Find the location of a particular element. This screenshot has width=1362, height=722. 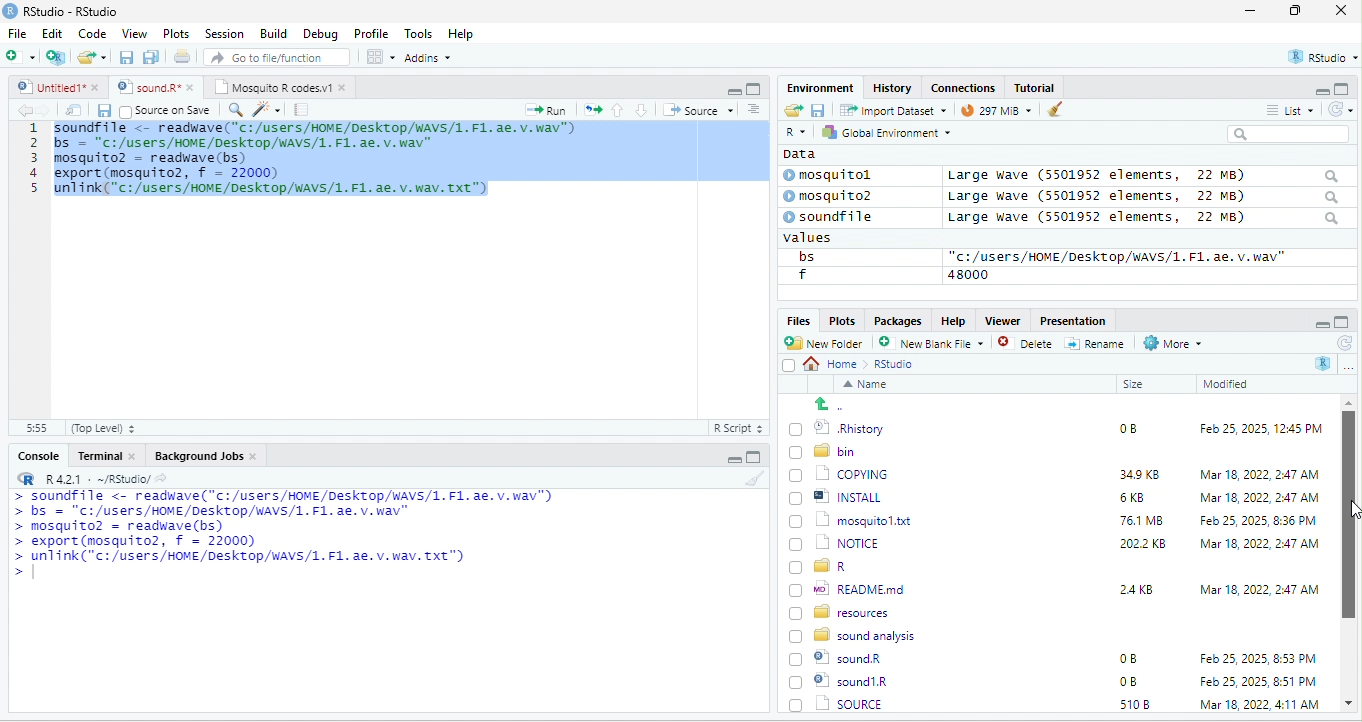

| SOURCE is located at coordinates (848, 681).